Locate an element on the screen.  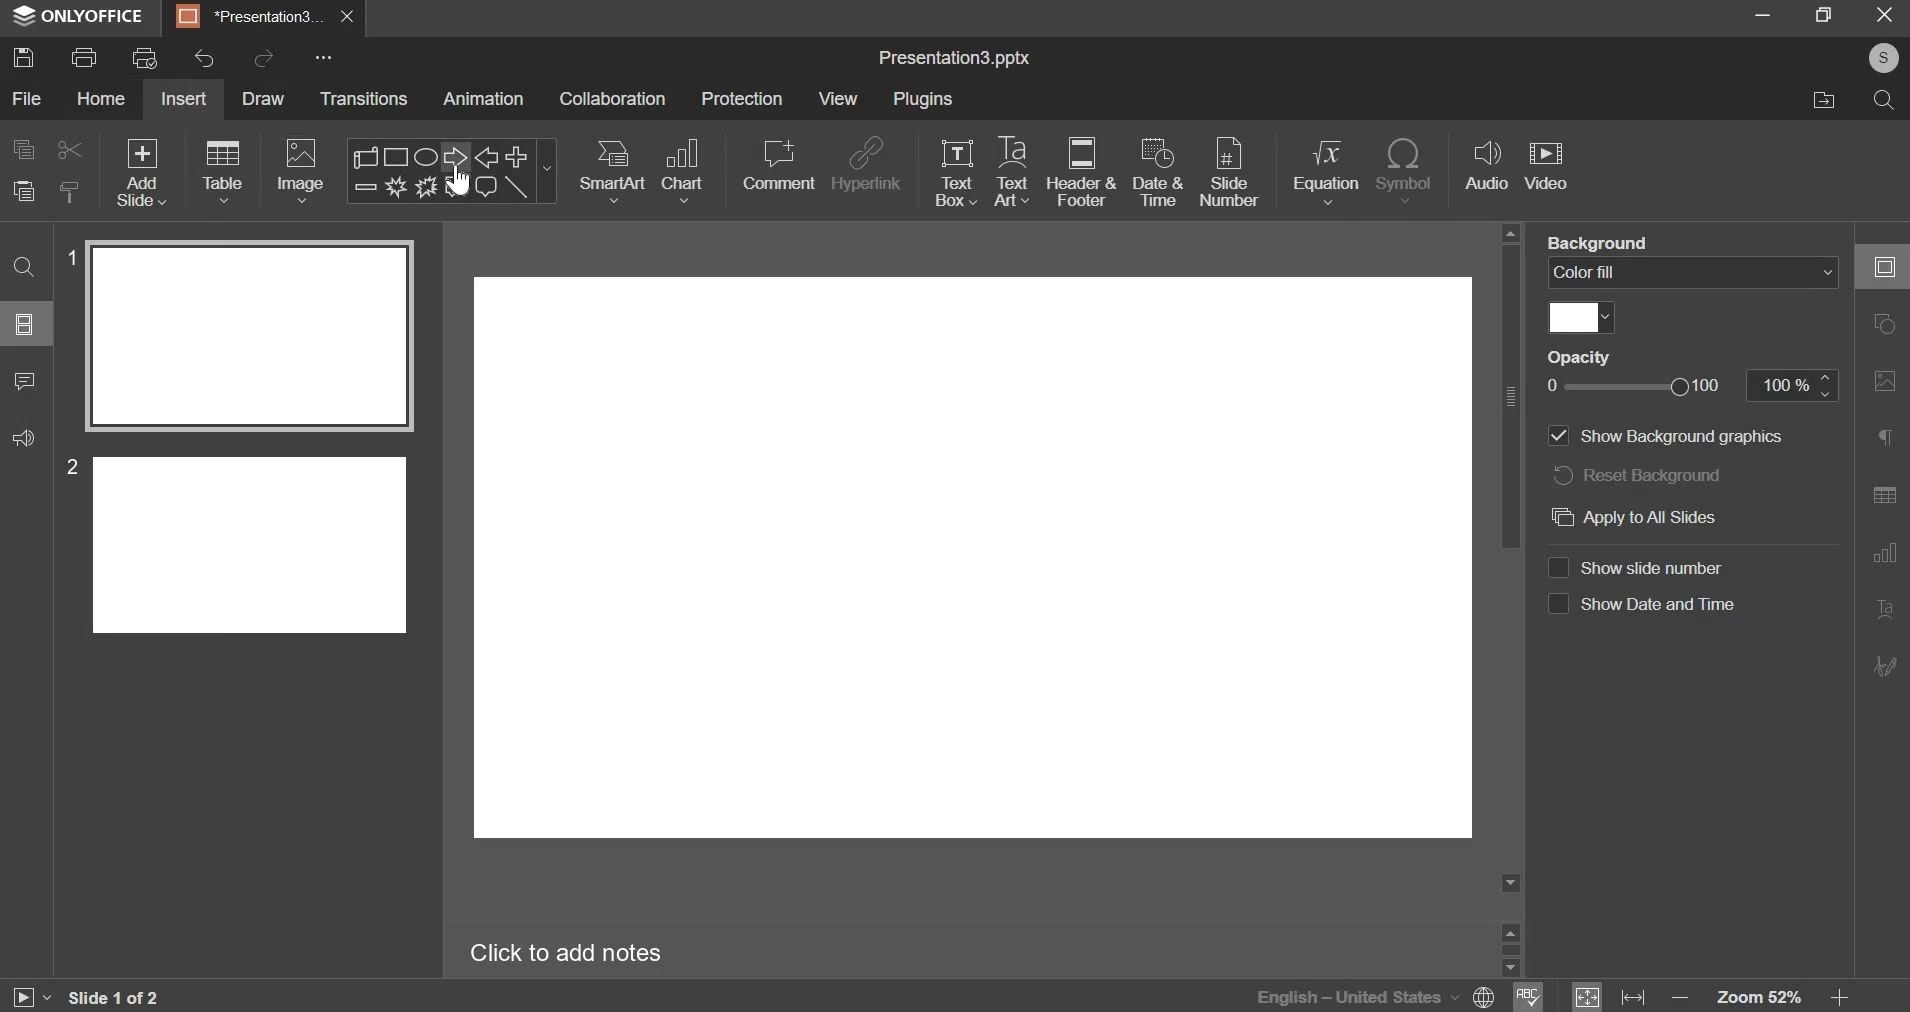
customize quick access is located at coordinates (324, 57).